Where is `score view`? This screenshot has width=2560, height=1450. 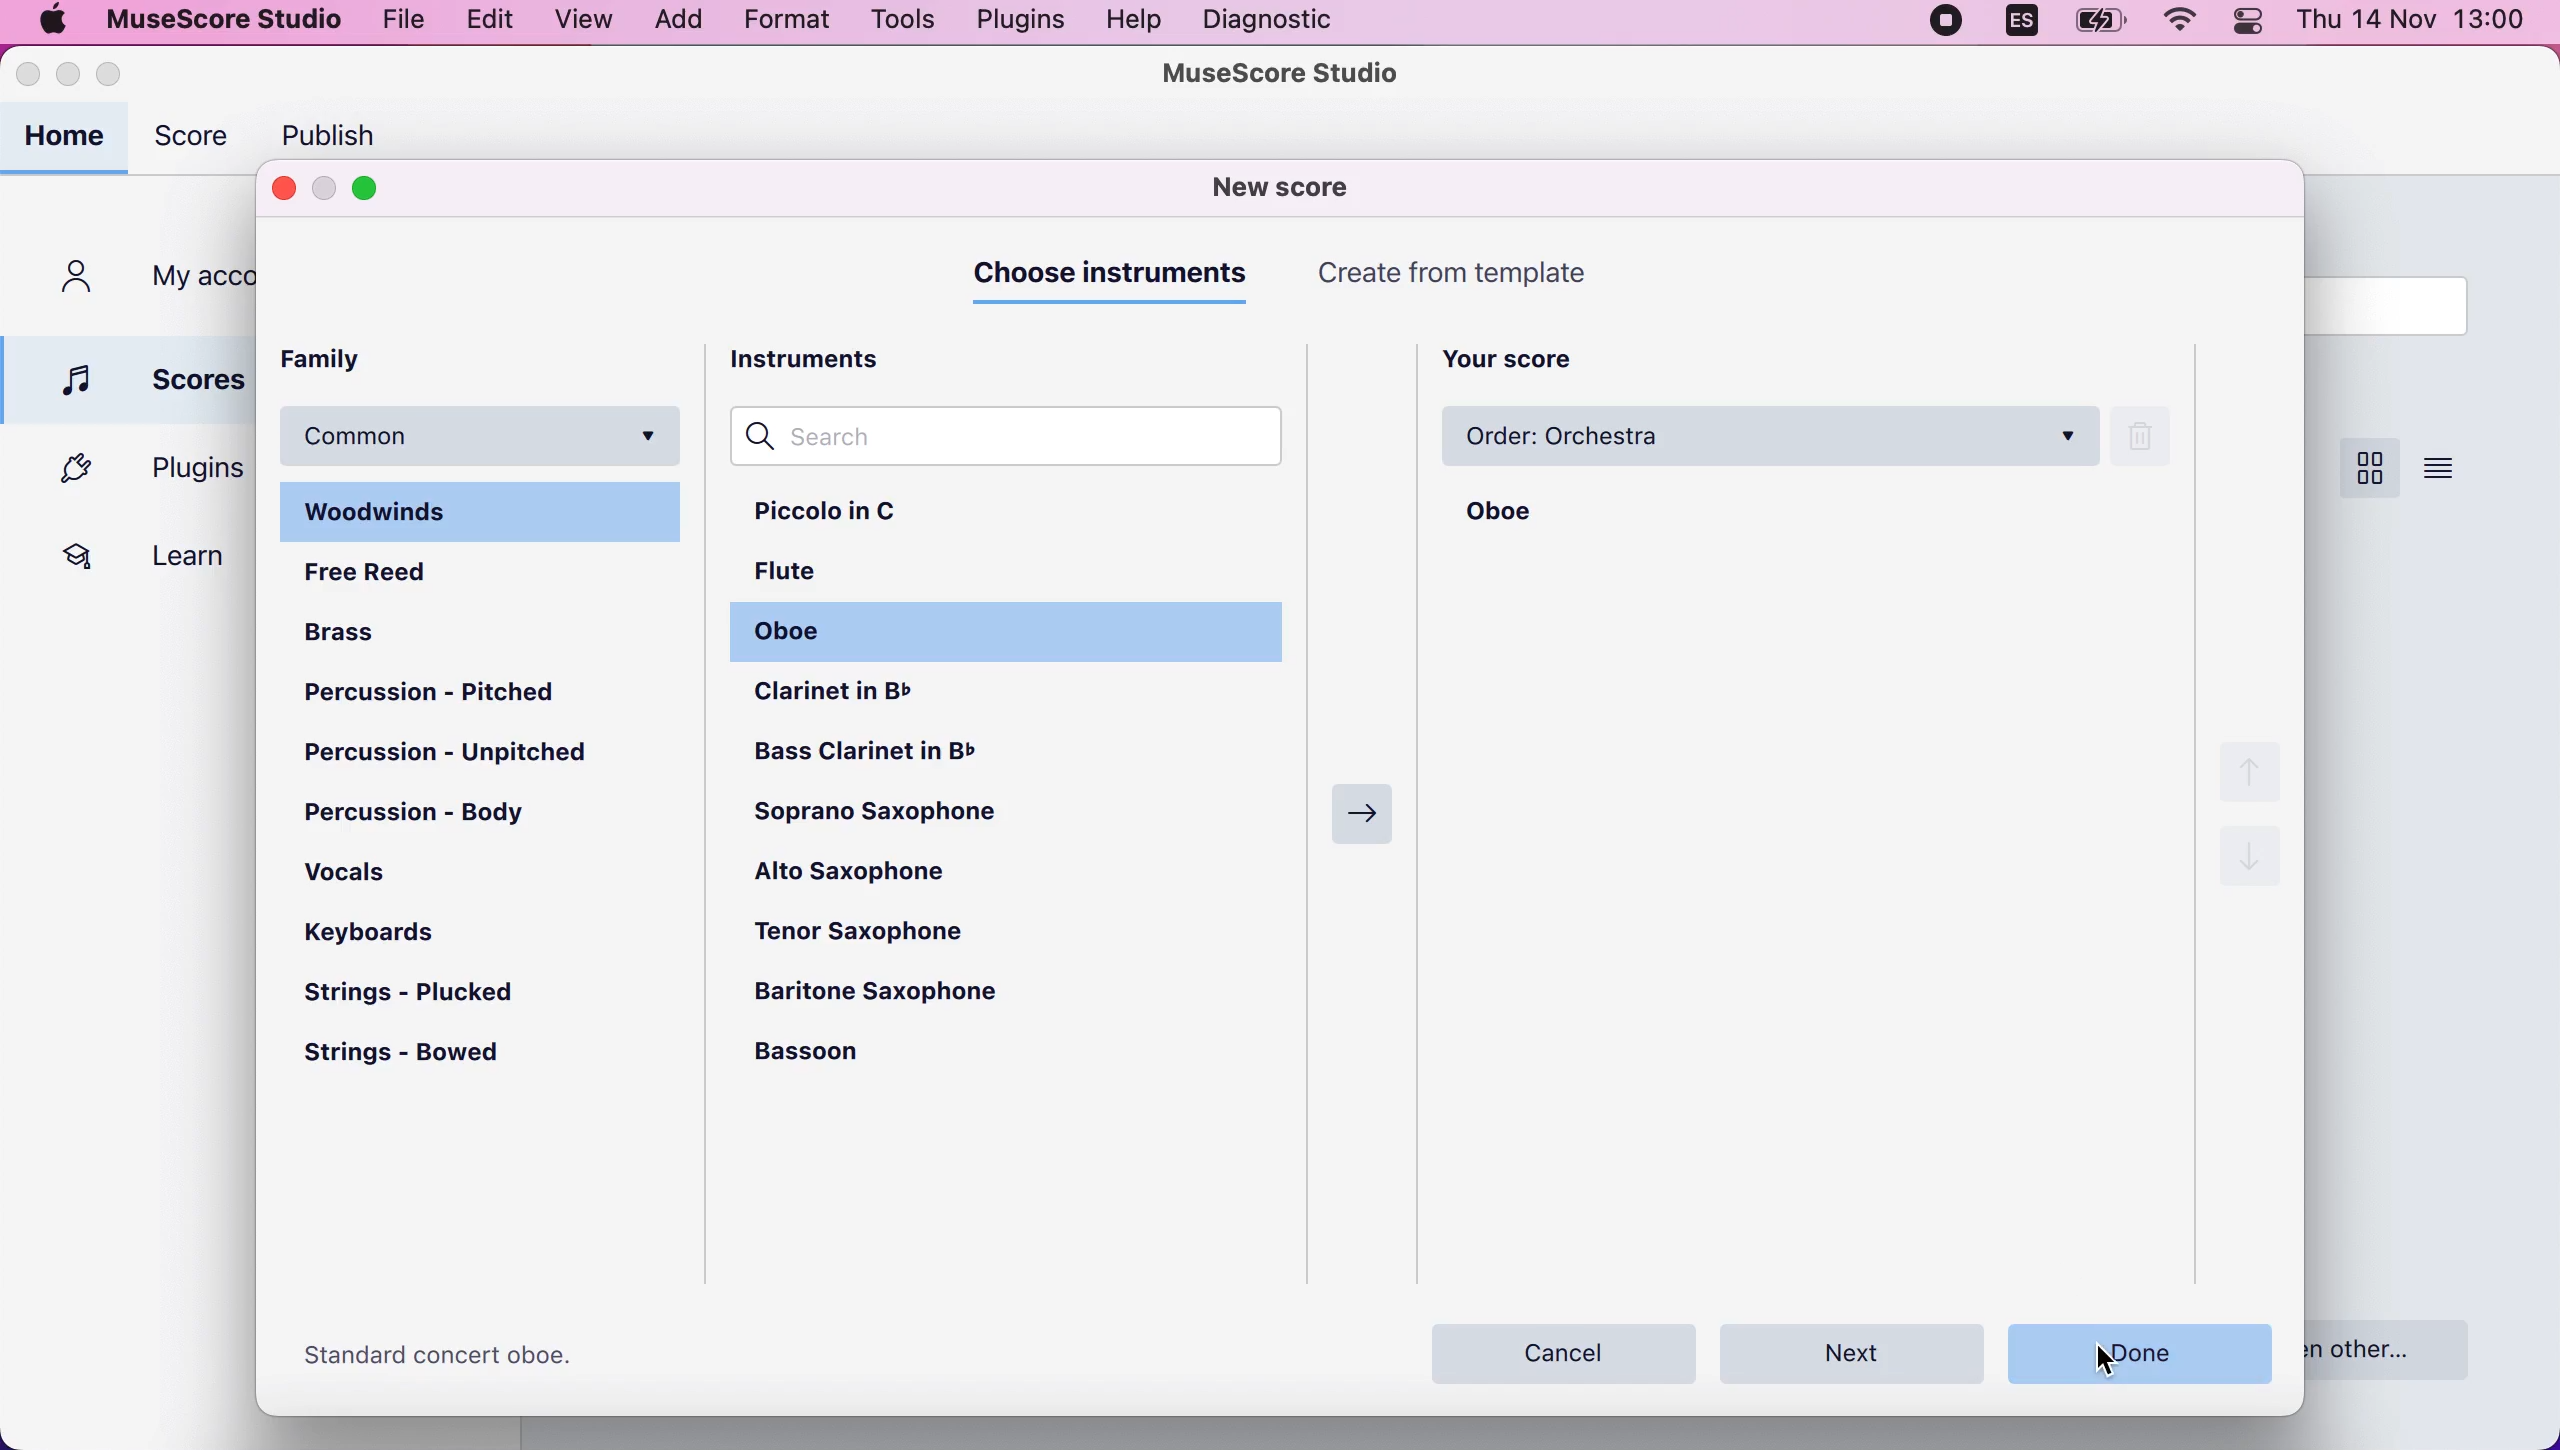
score view is located at coordinates (2366, 469).